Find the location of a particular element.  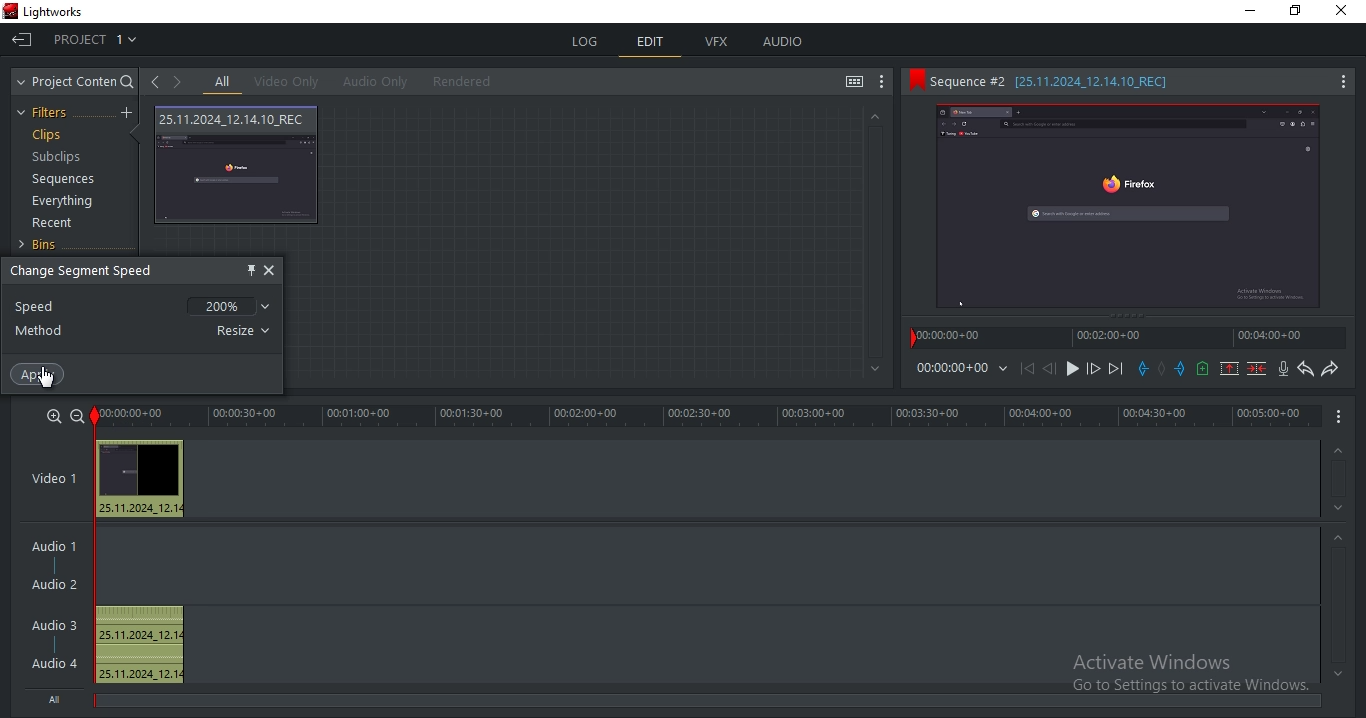

audio only is located at coordinates (377, 81).